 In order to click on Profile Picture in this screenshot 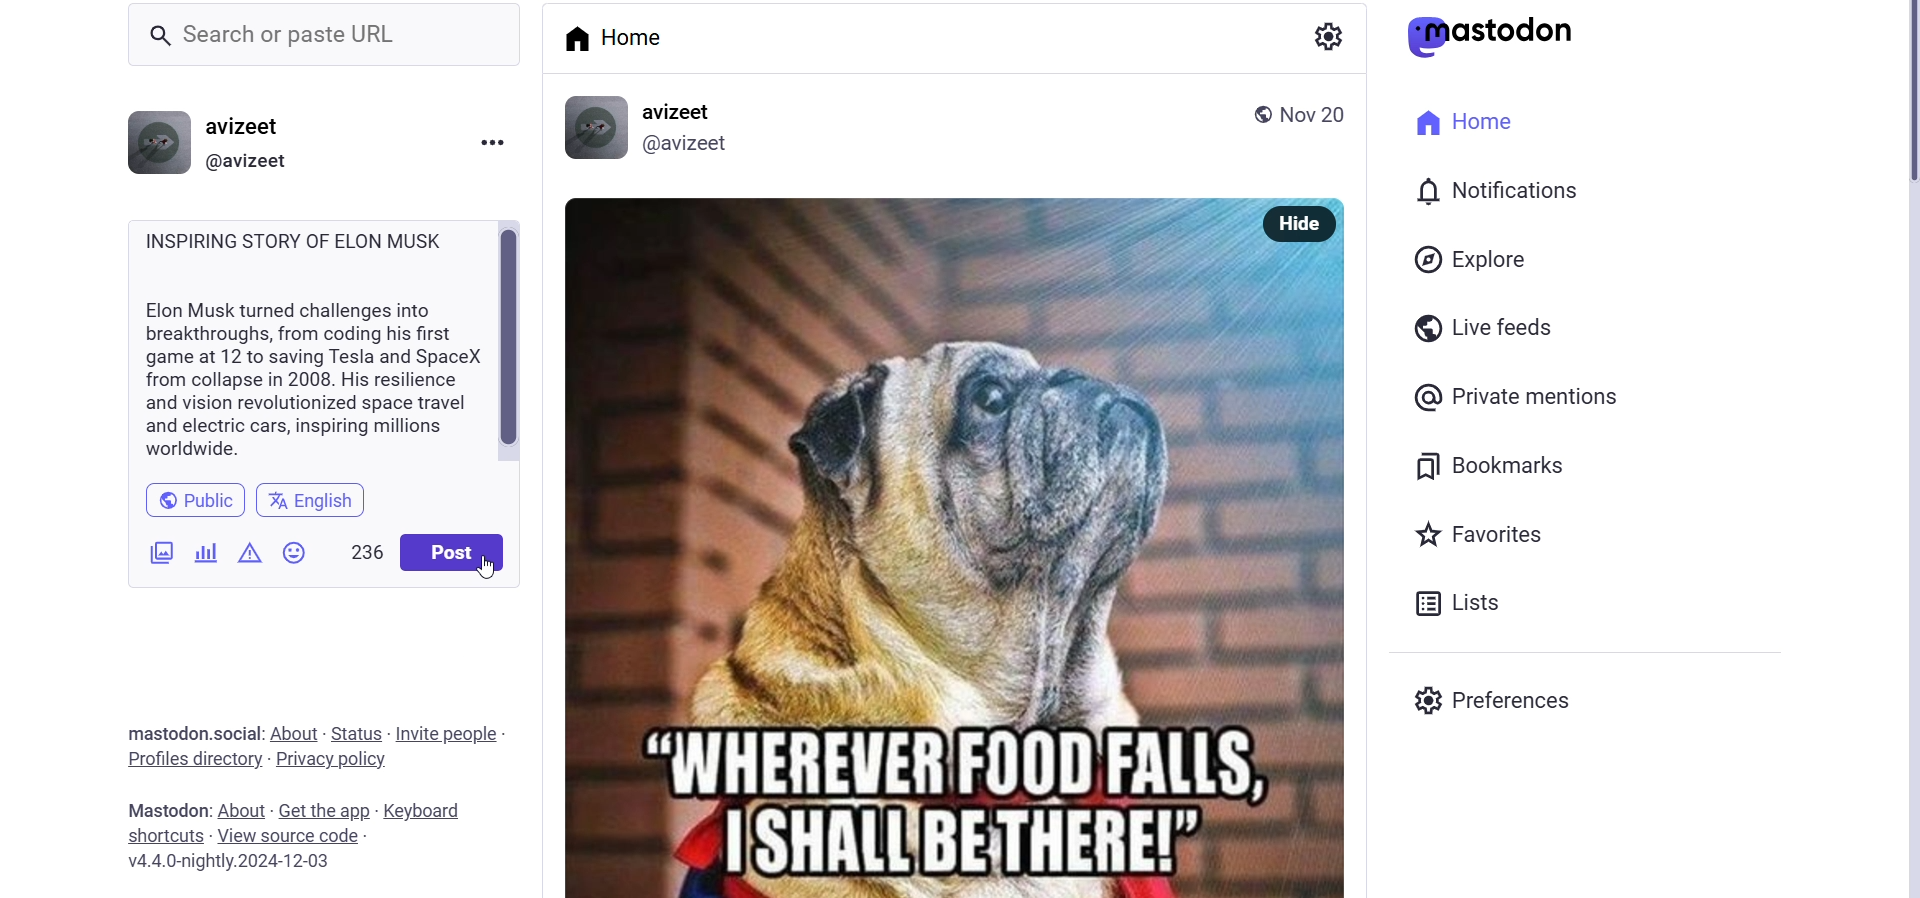, I will do `click(598, 128)`.